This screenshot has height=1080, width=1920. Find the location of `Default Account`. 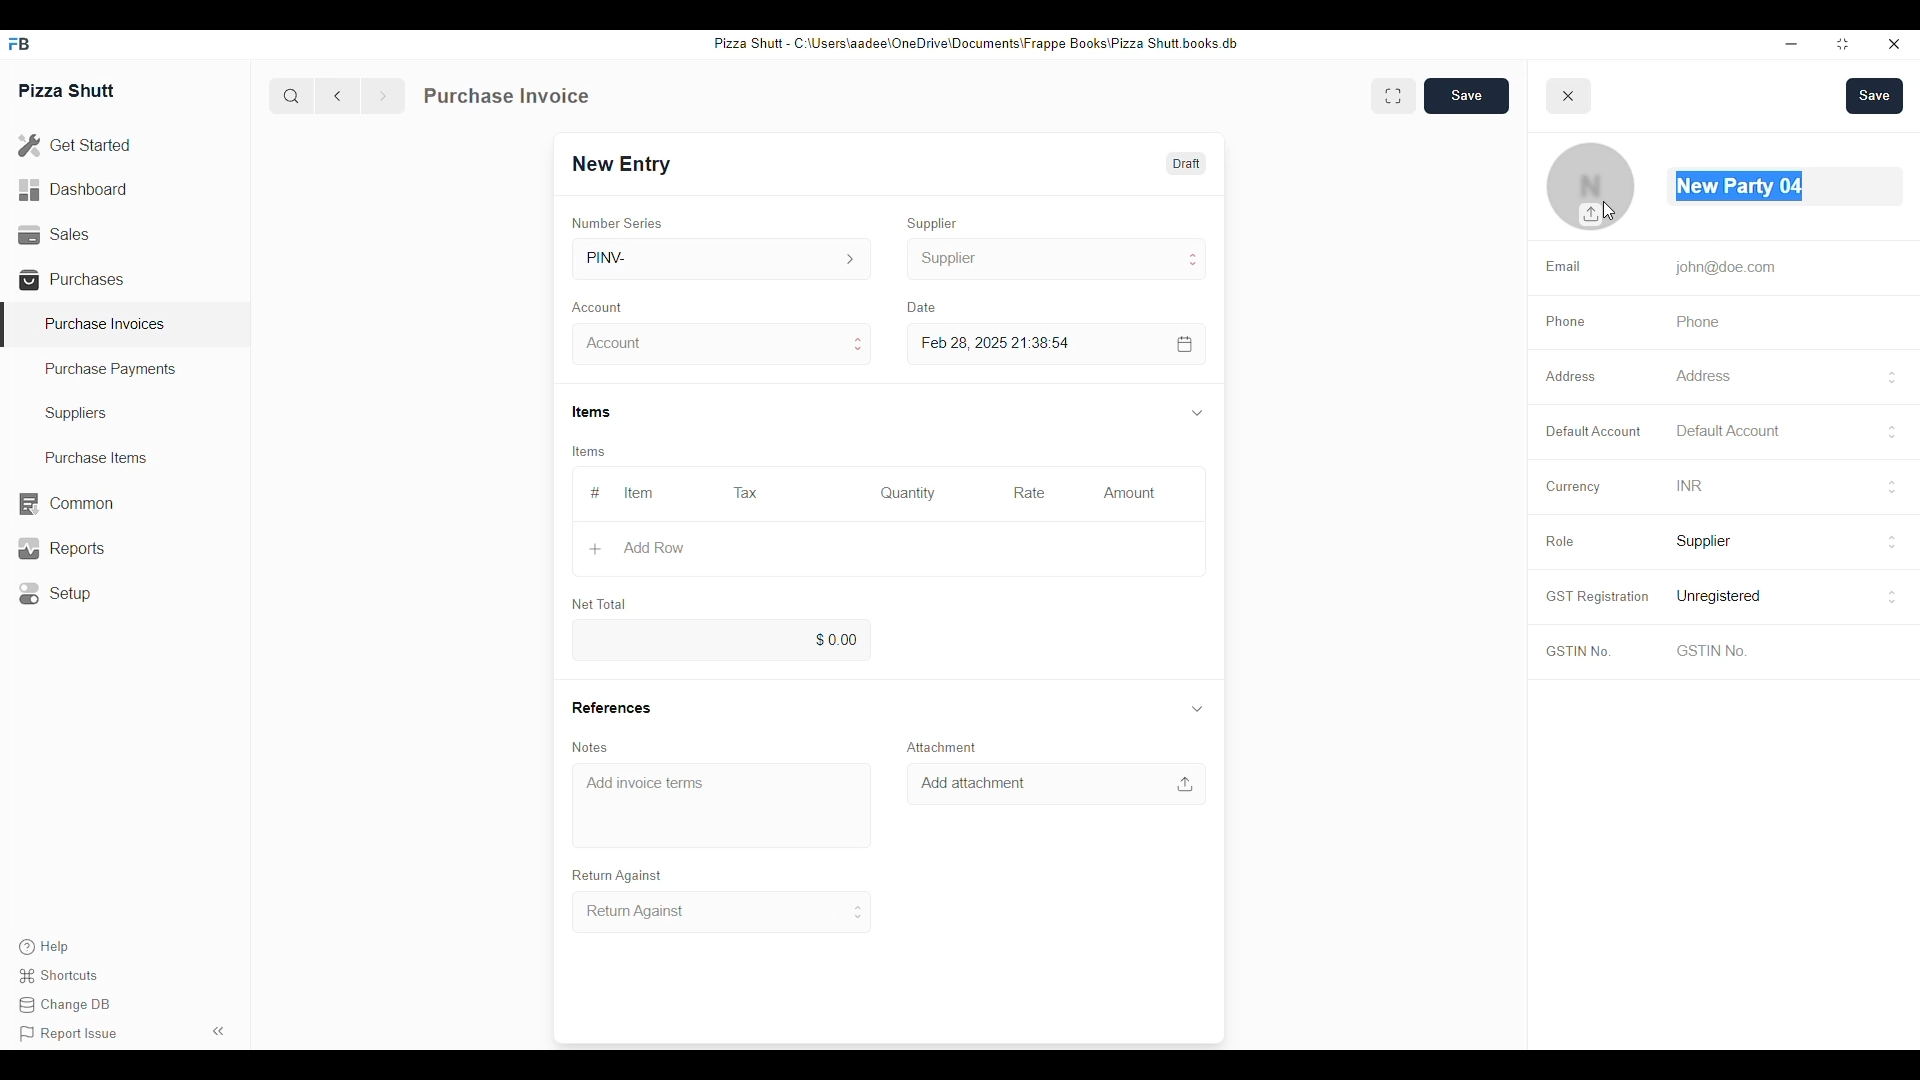

Default Account is located at coordinates (1592, 431).